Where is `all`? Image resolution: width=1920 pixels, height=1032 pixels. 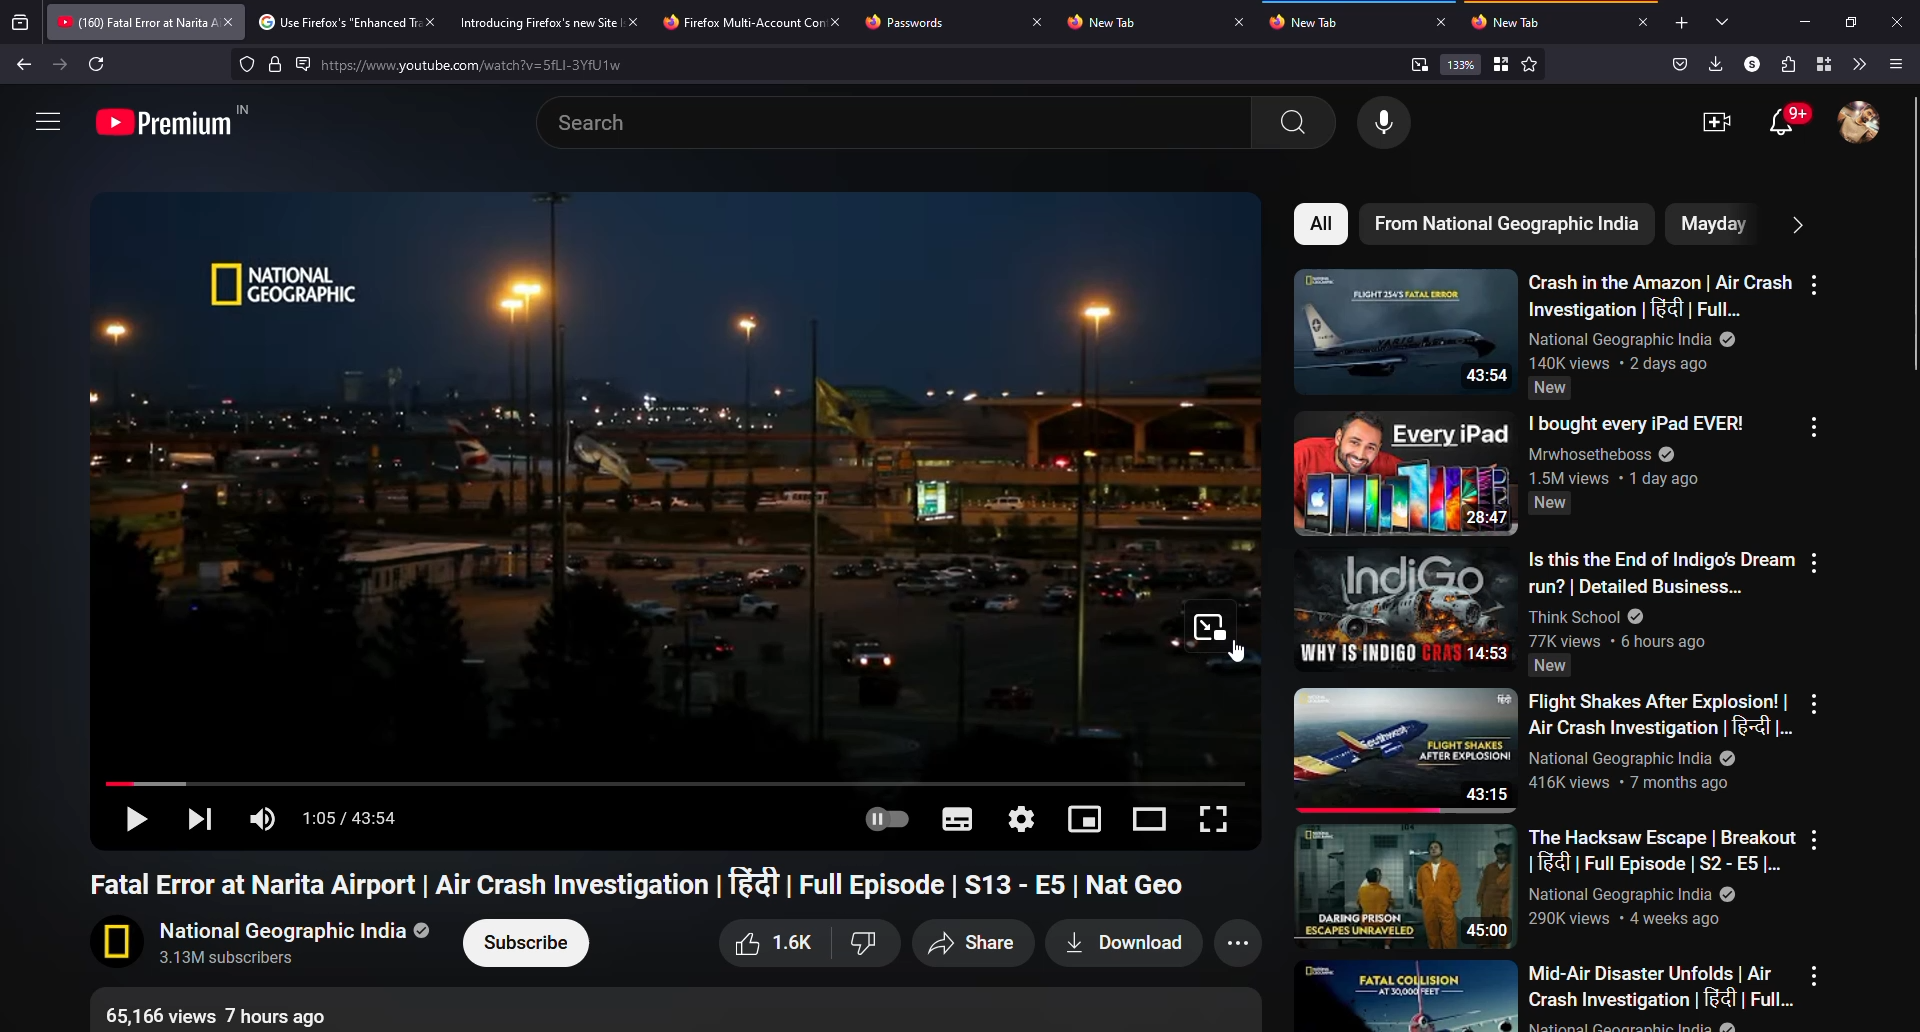
all is located at coordinates (1323, 224).